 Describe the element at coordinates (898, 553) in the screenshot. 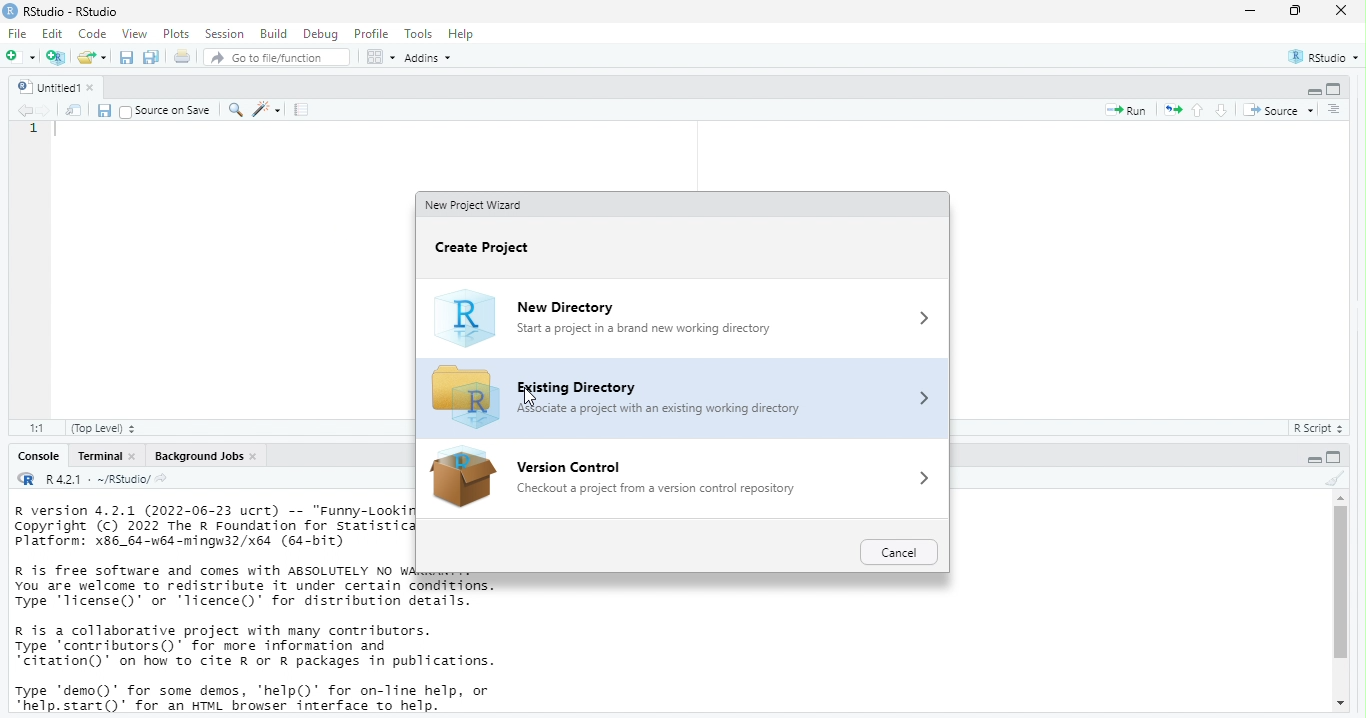

I see `cancel` at that location.